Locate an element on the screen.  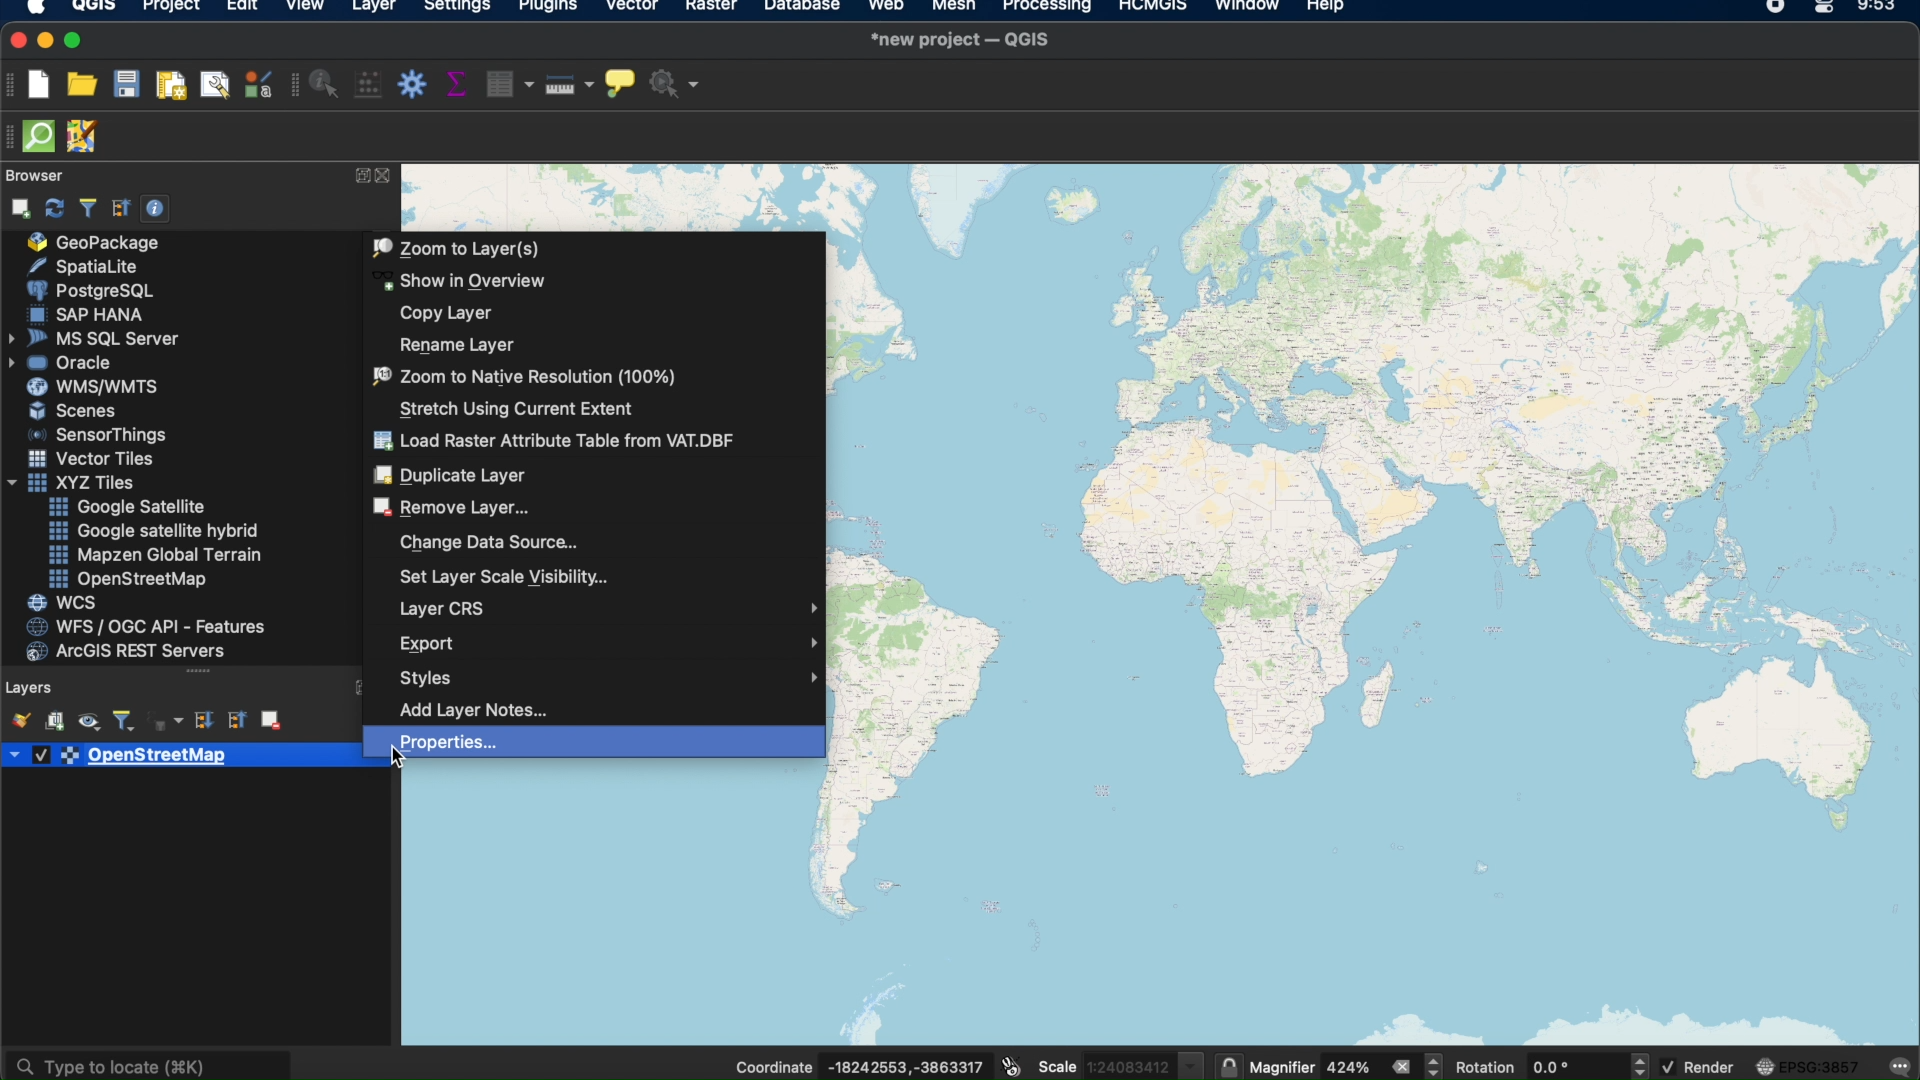
quick OSM is located at coordinates (39, 136).